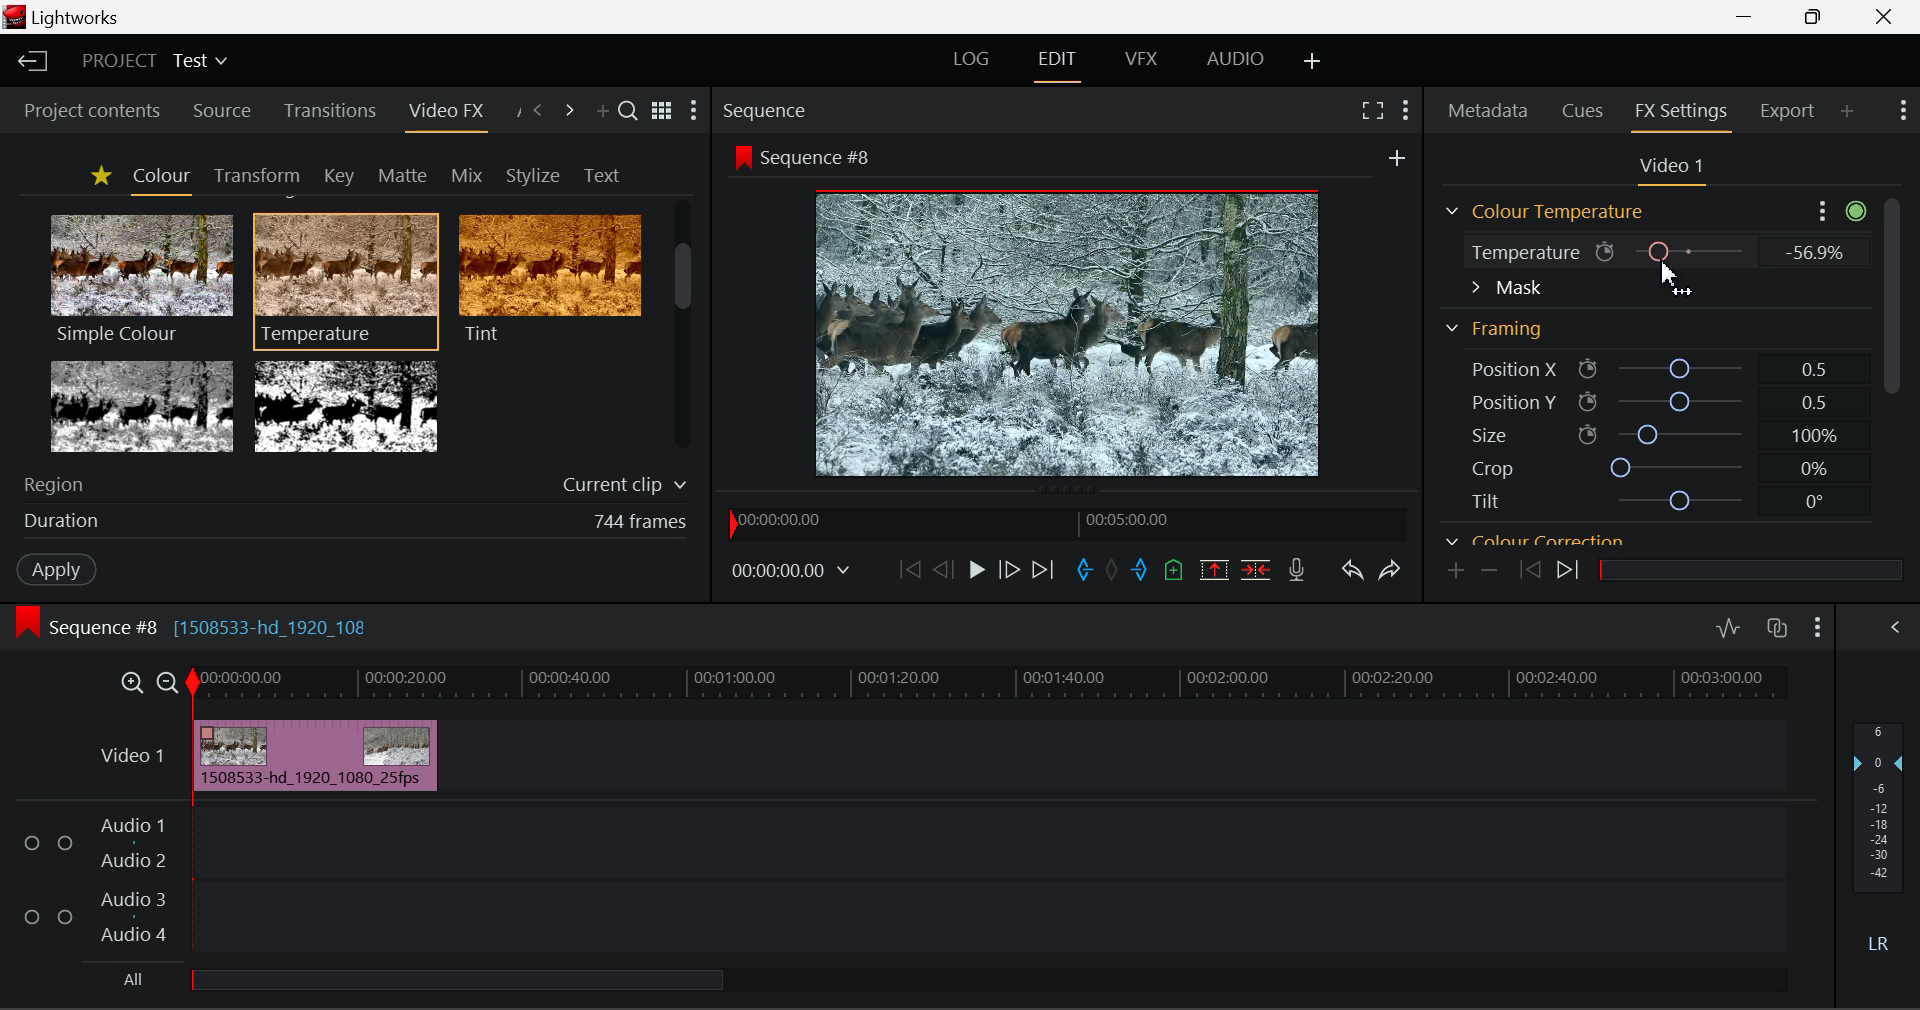  I want to click on Full Screen, so click(1370, 114).